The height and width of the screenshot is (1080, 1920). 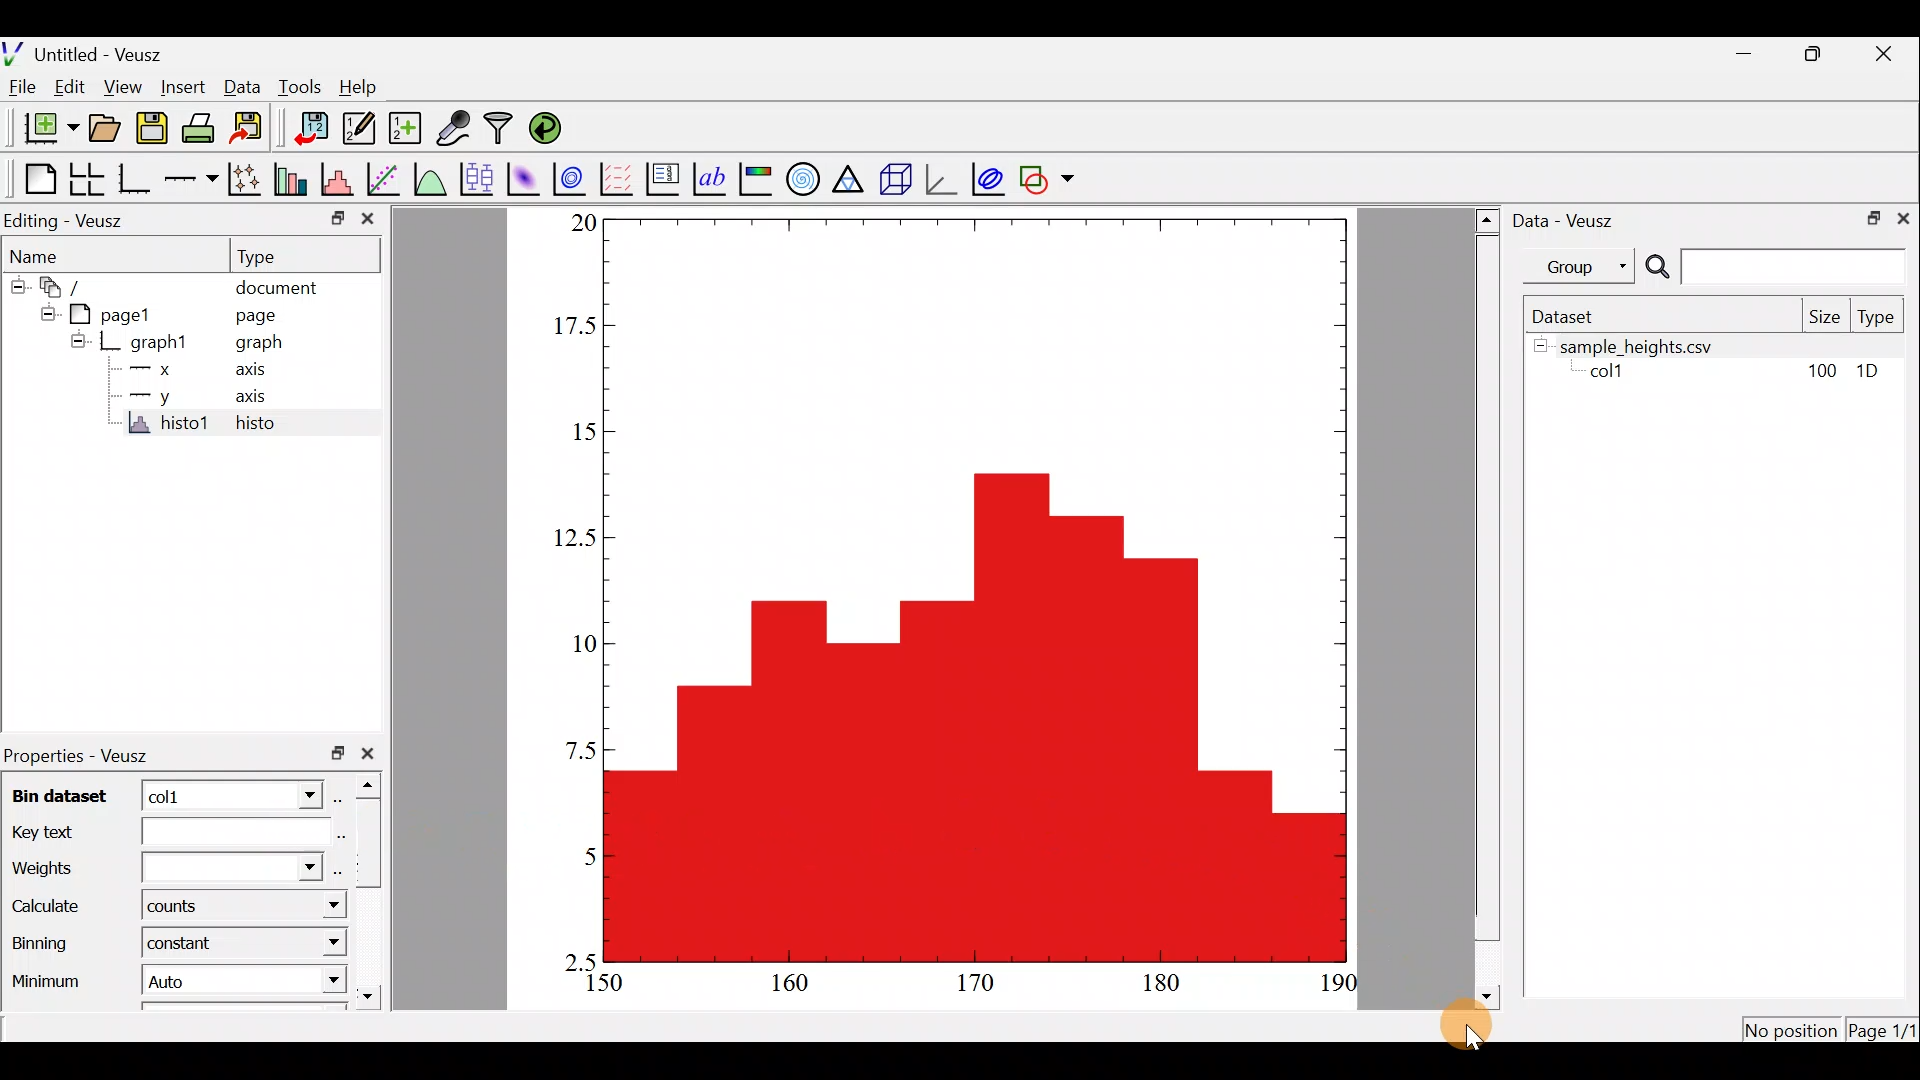 What do you see at coordinates (300, 87) in the screenshot?
I see `Tools` at bounding box center [300, 87].